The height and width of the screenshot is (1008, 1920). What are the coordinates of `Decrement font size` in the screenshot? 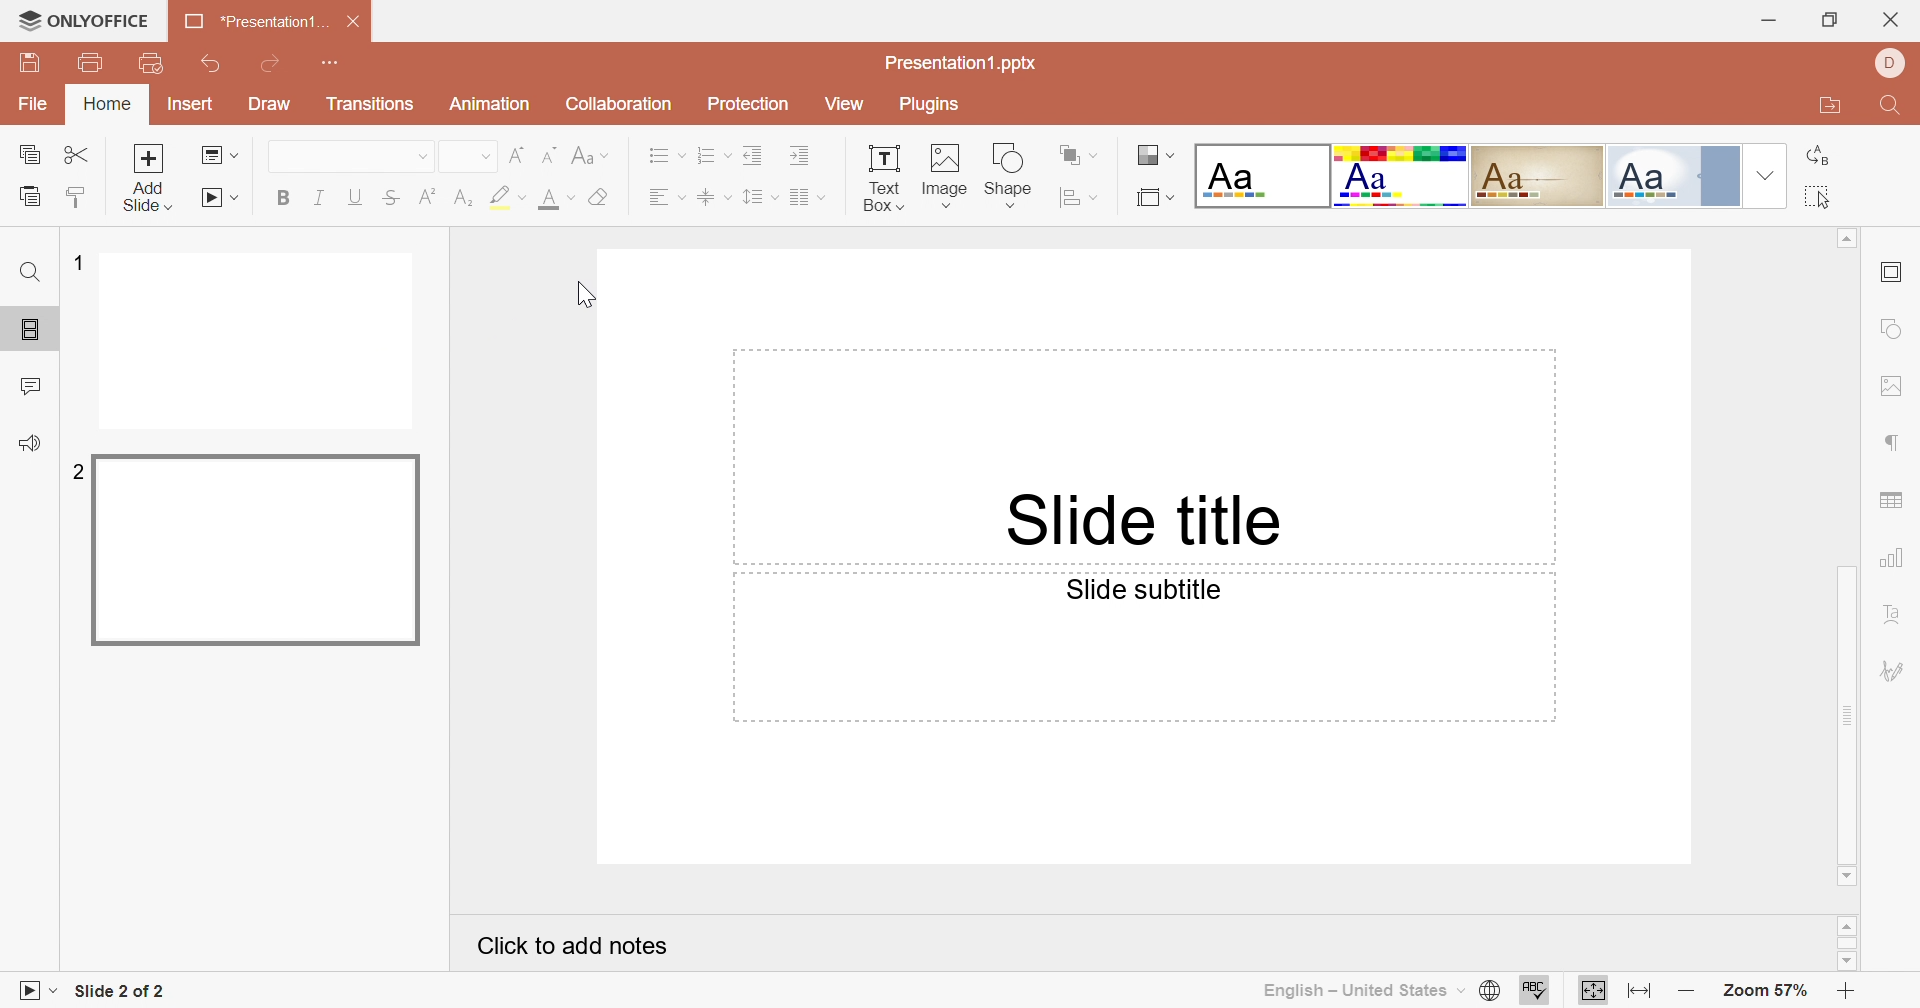 It's located at (549, 154).